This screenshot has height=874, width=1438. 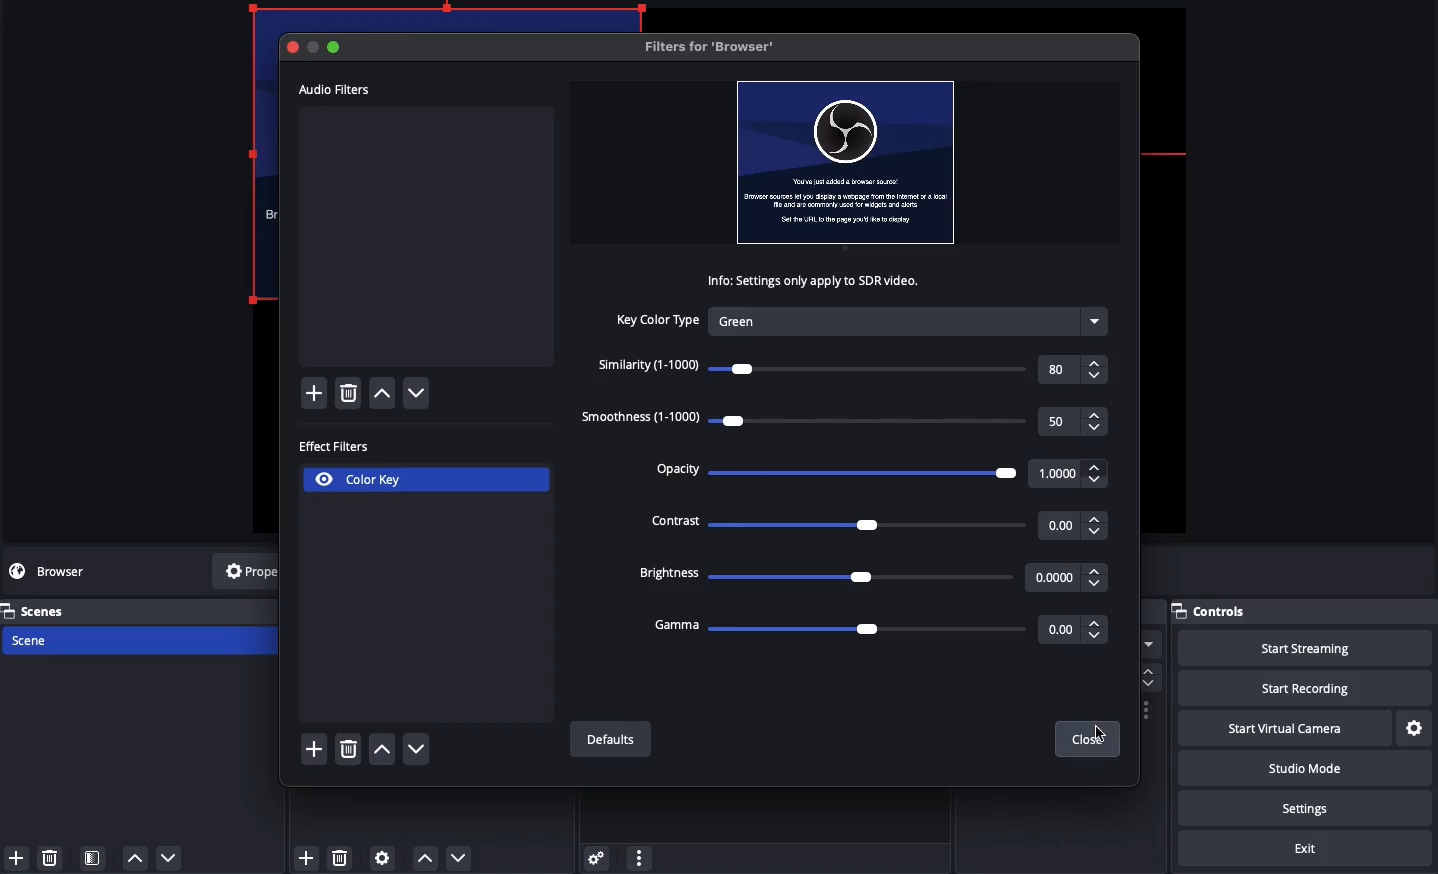 I want to click on Source preferences, so click(x=384, y=857).